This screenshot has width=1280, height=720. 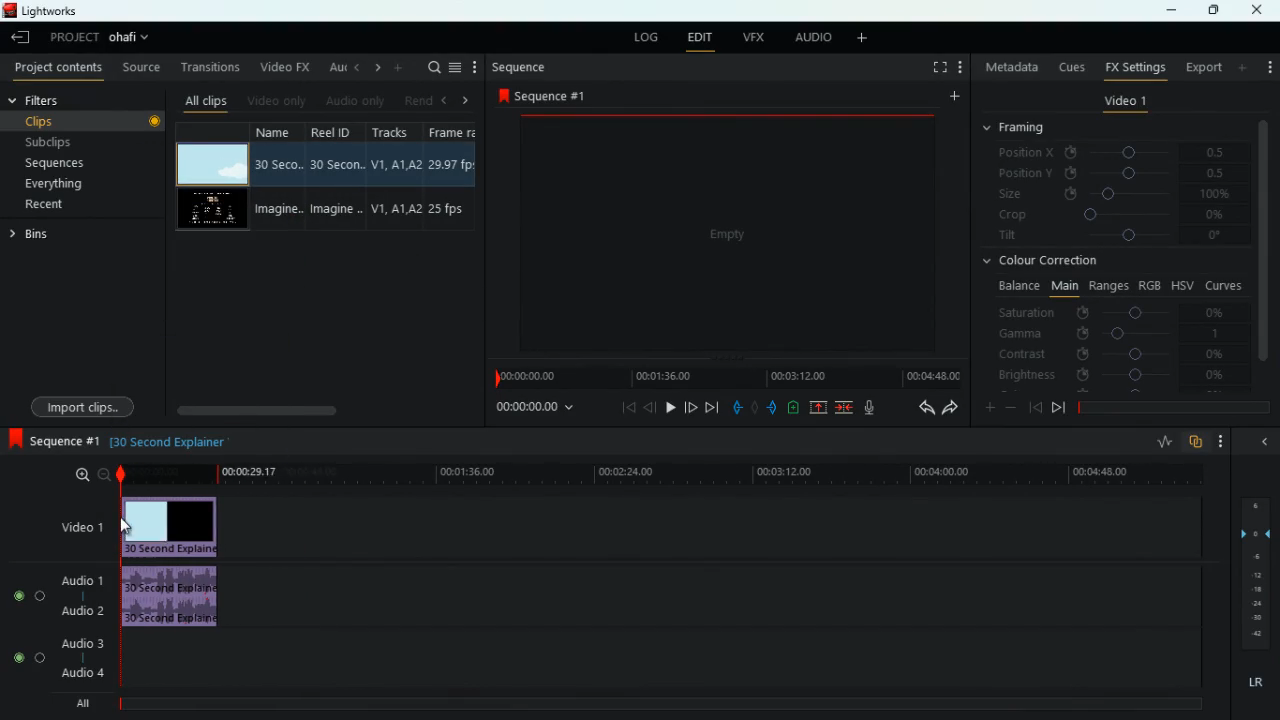 I want to click on rend, so click(x=414, y=100).